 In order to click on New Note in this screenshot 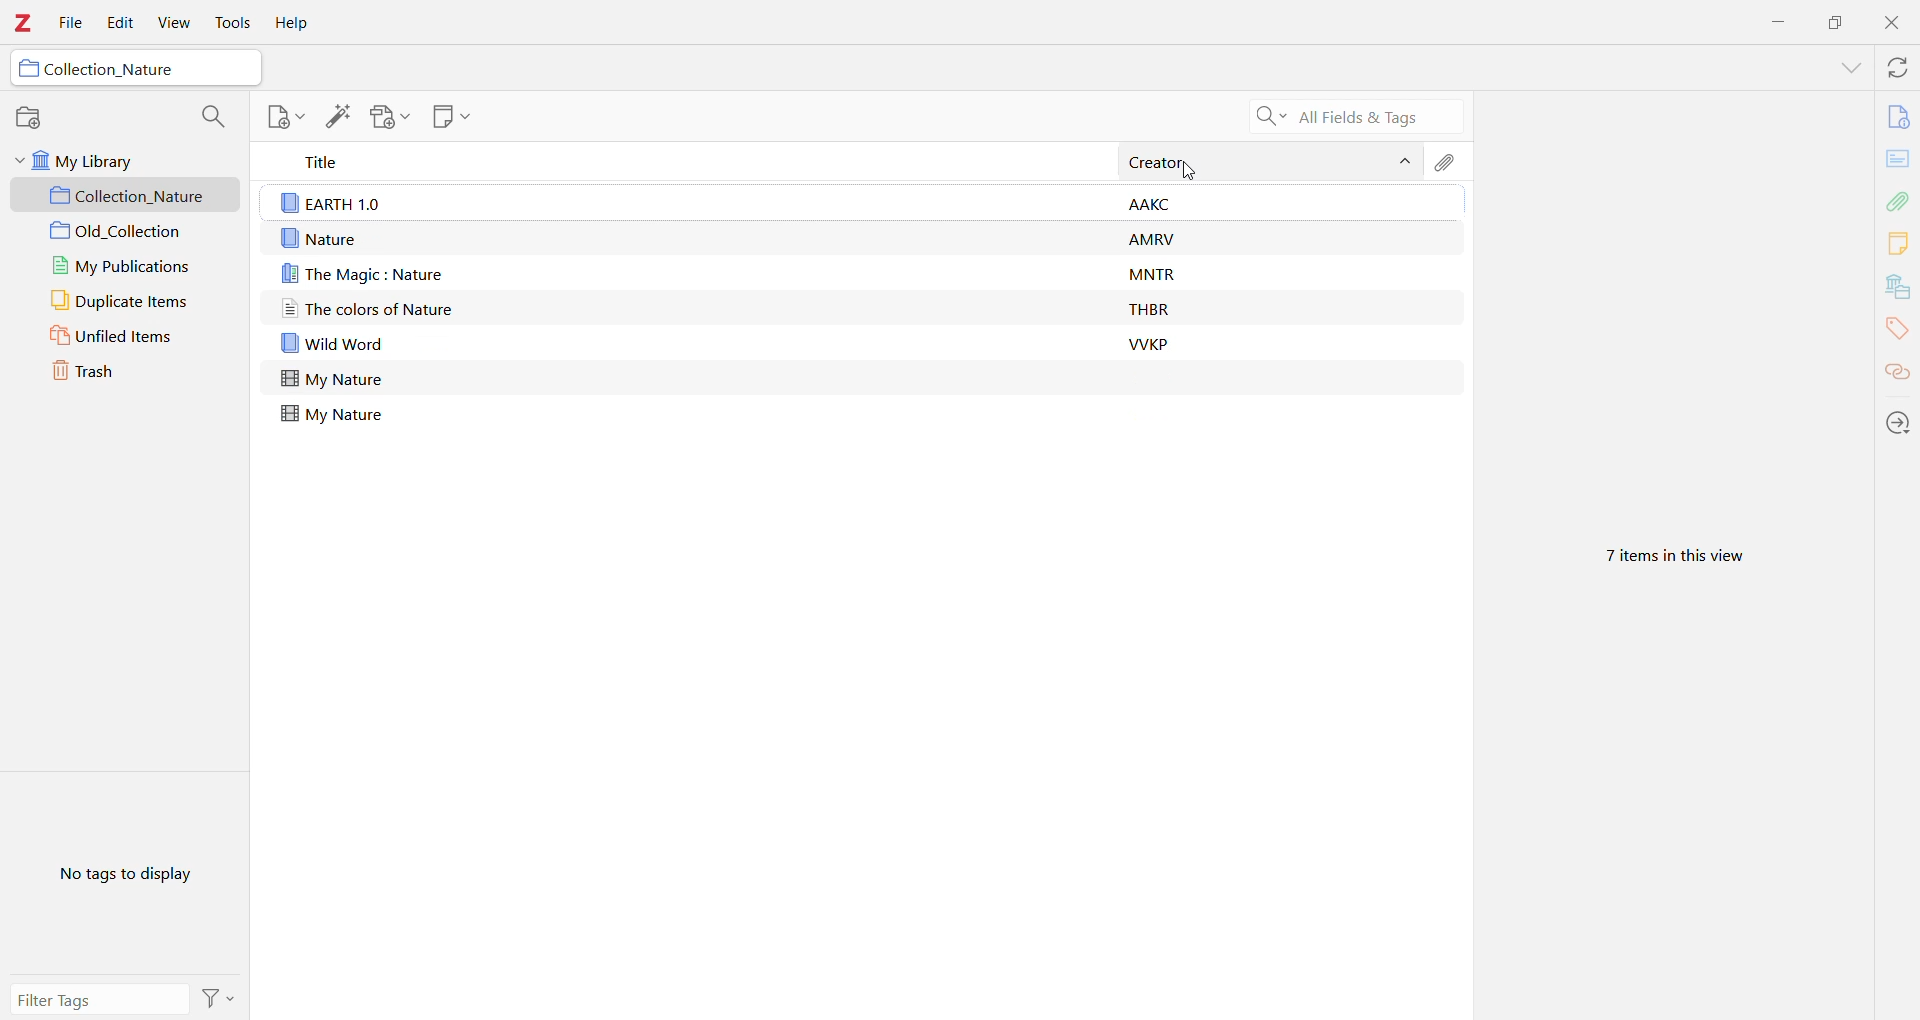, I will do `click(282, 116)`.